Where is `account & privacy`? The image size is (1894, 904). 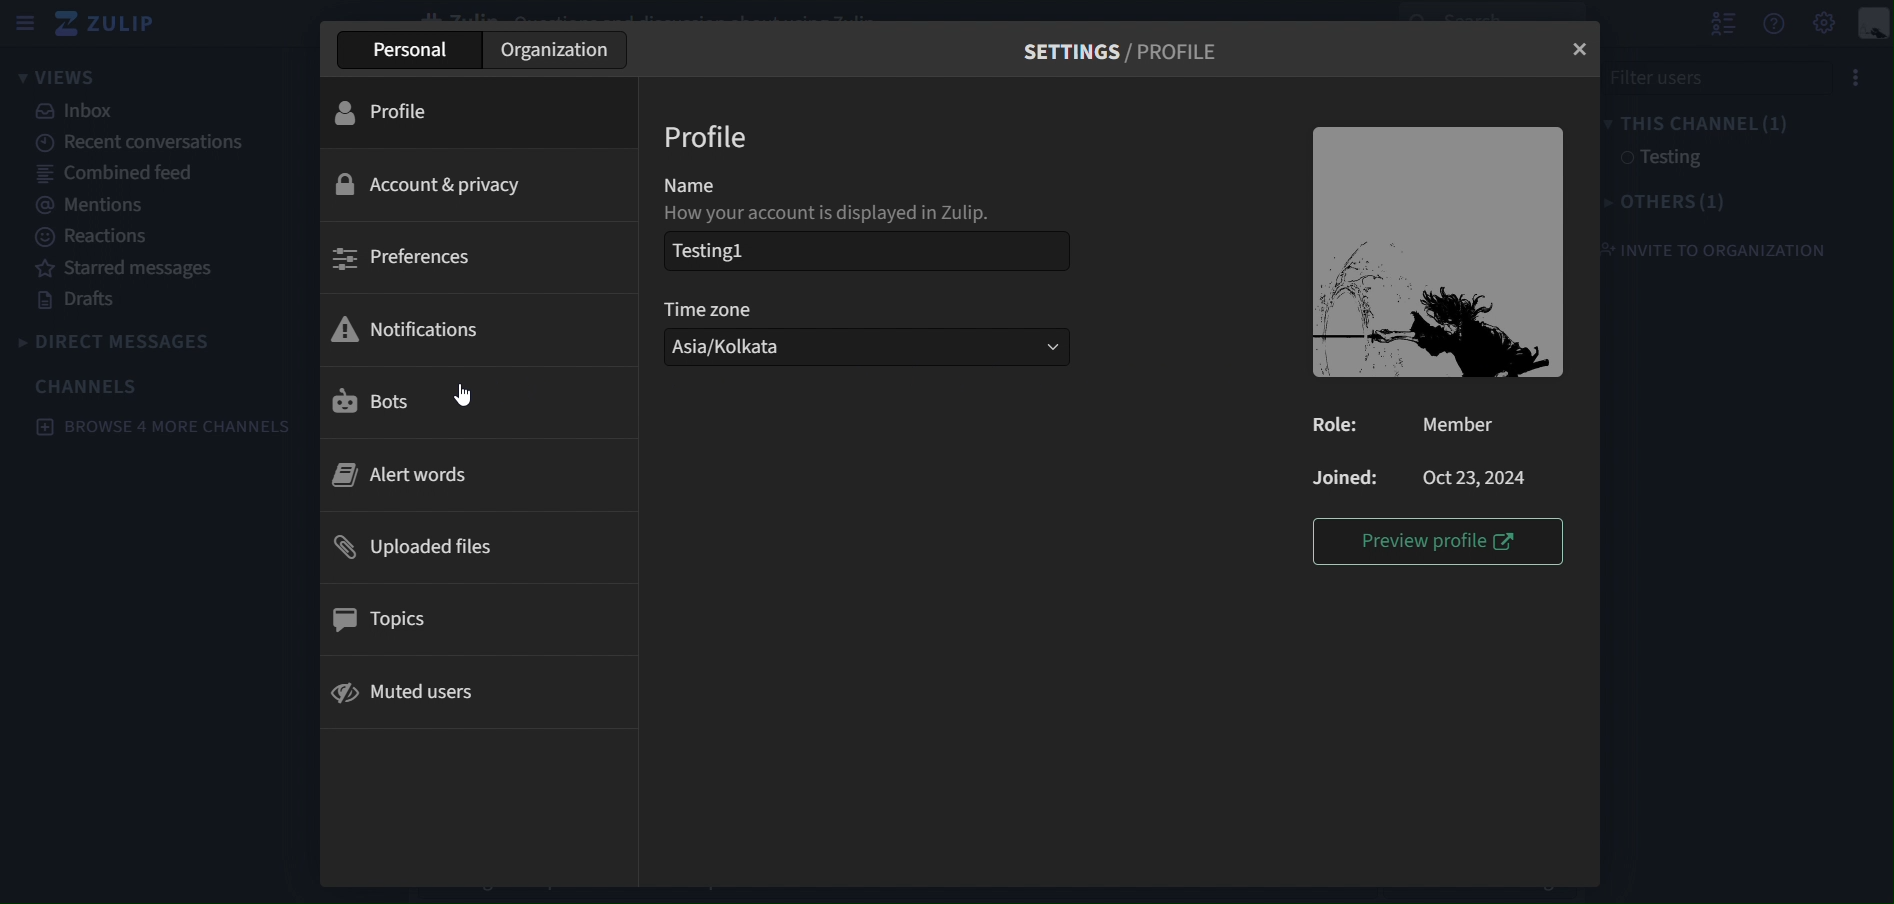
account & privacy is located at coordinates (431, 182).